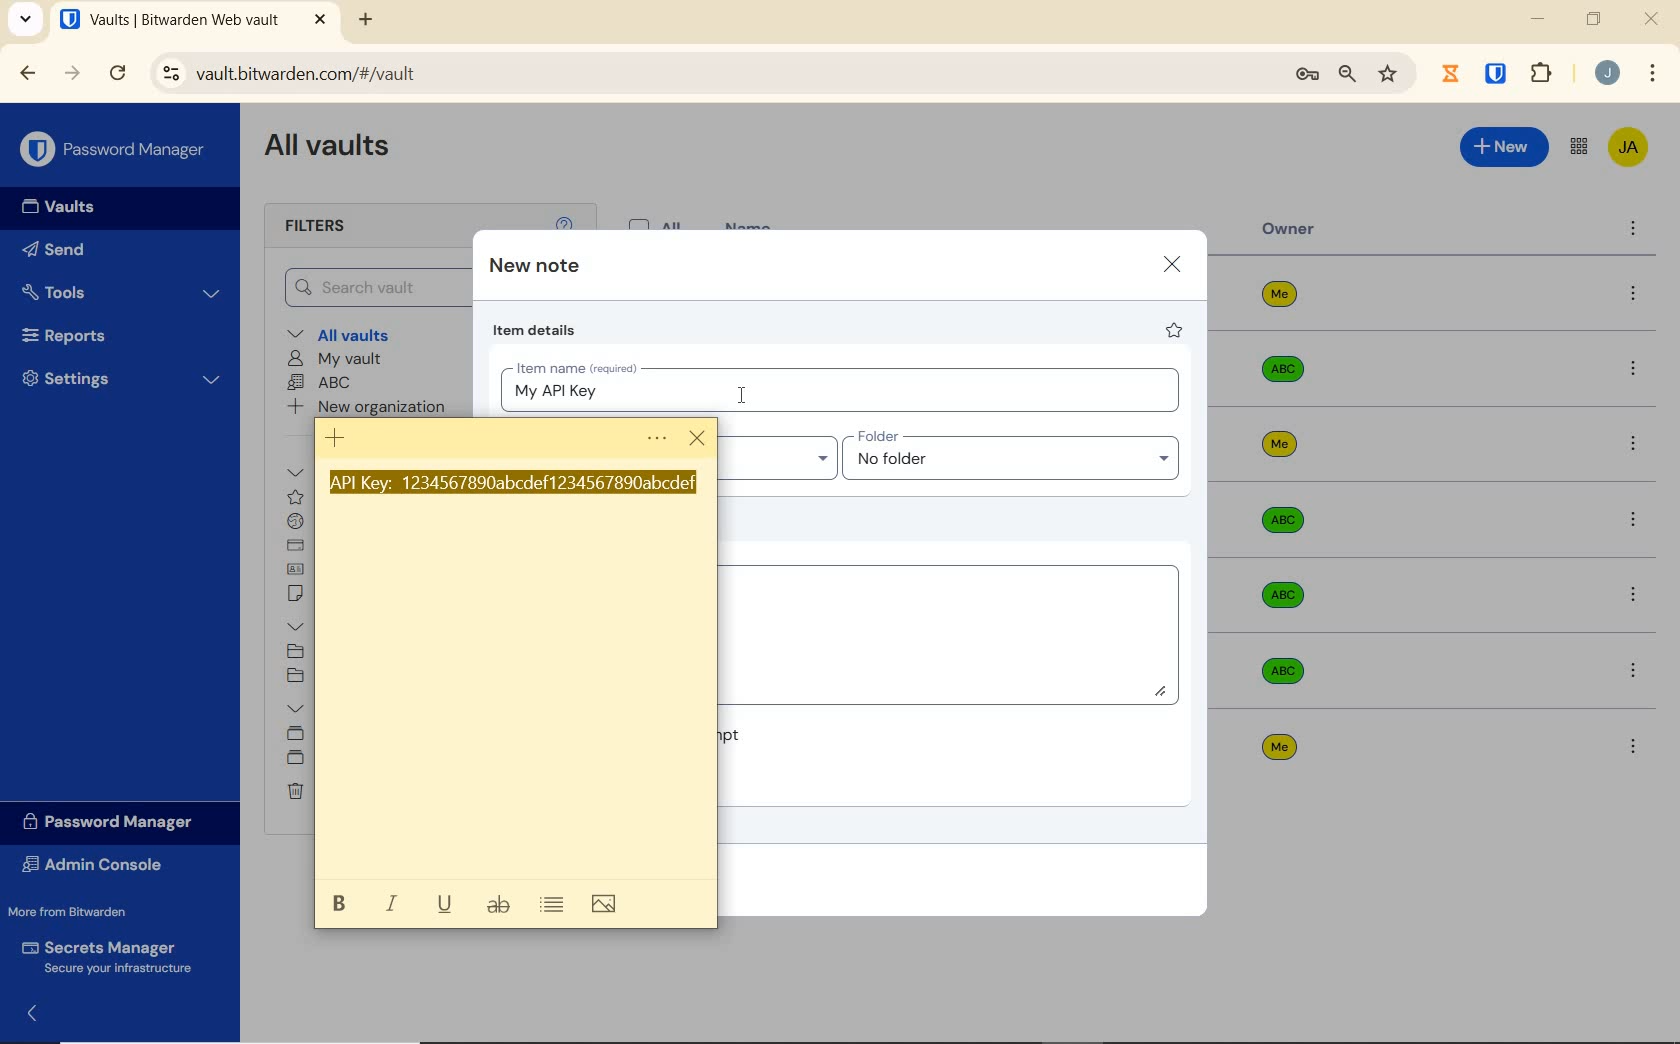  Describe the element at coordinates (743, 395) in the screenshot. I see `cursor` at that location.